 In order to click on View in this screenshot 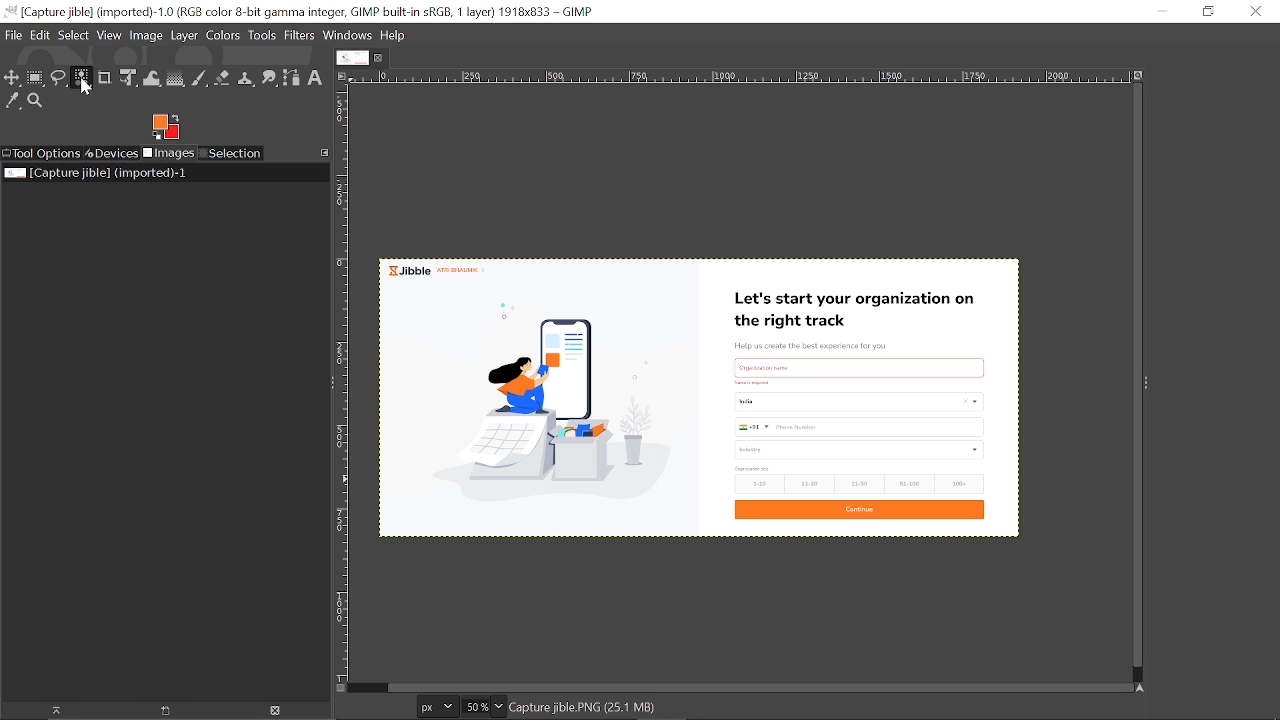, I will do `click(110, 35)`.